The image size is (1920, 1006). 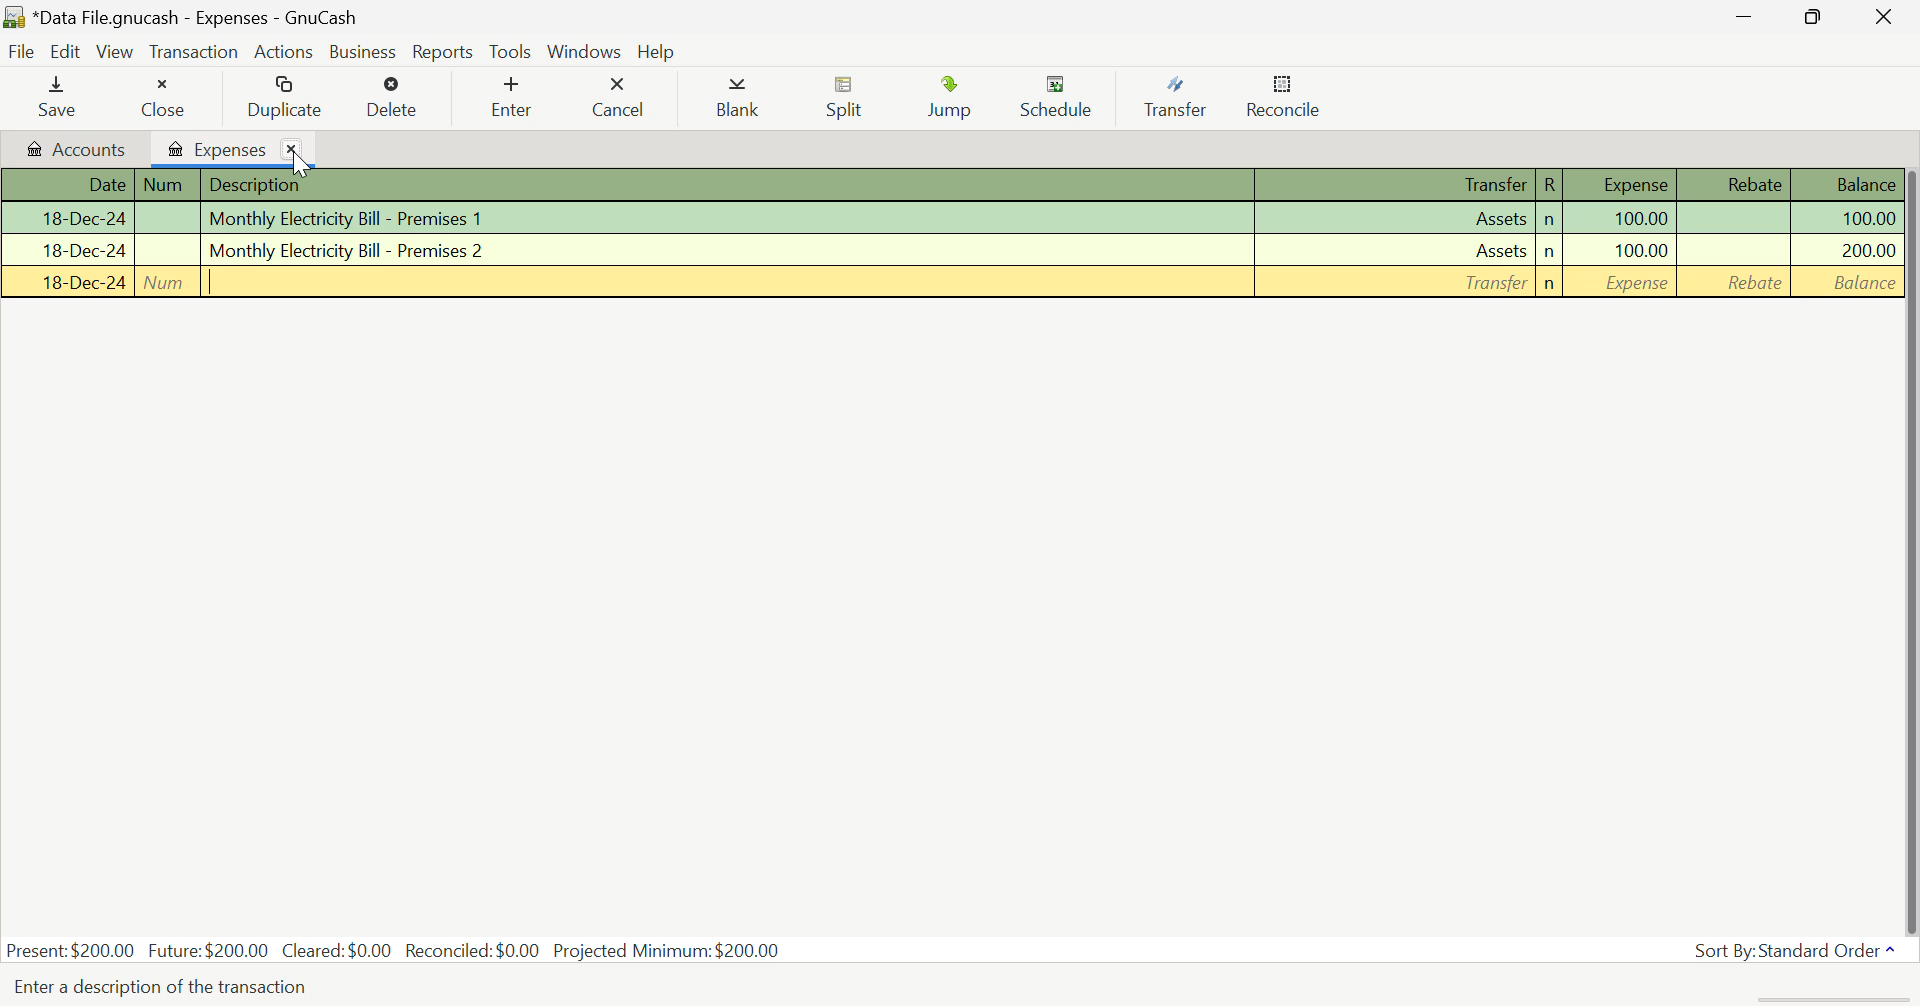 I want to click on Enter a description of the transaction, so click(x=168, y=989).